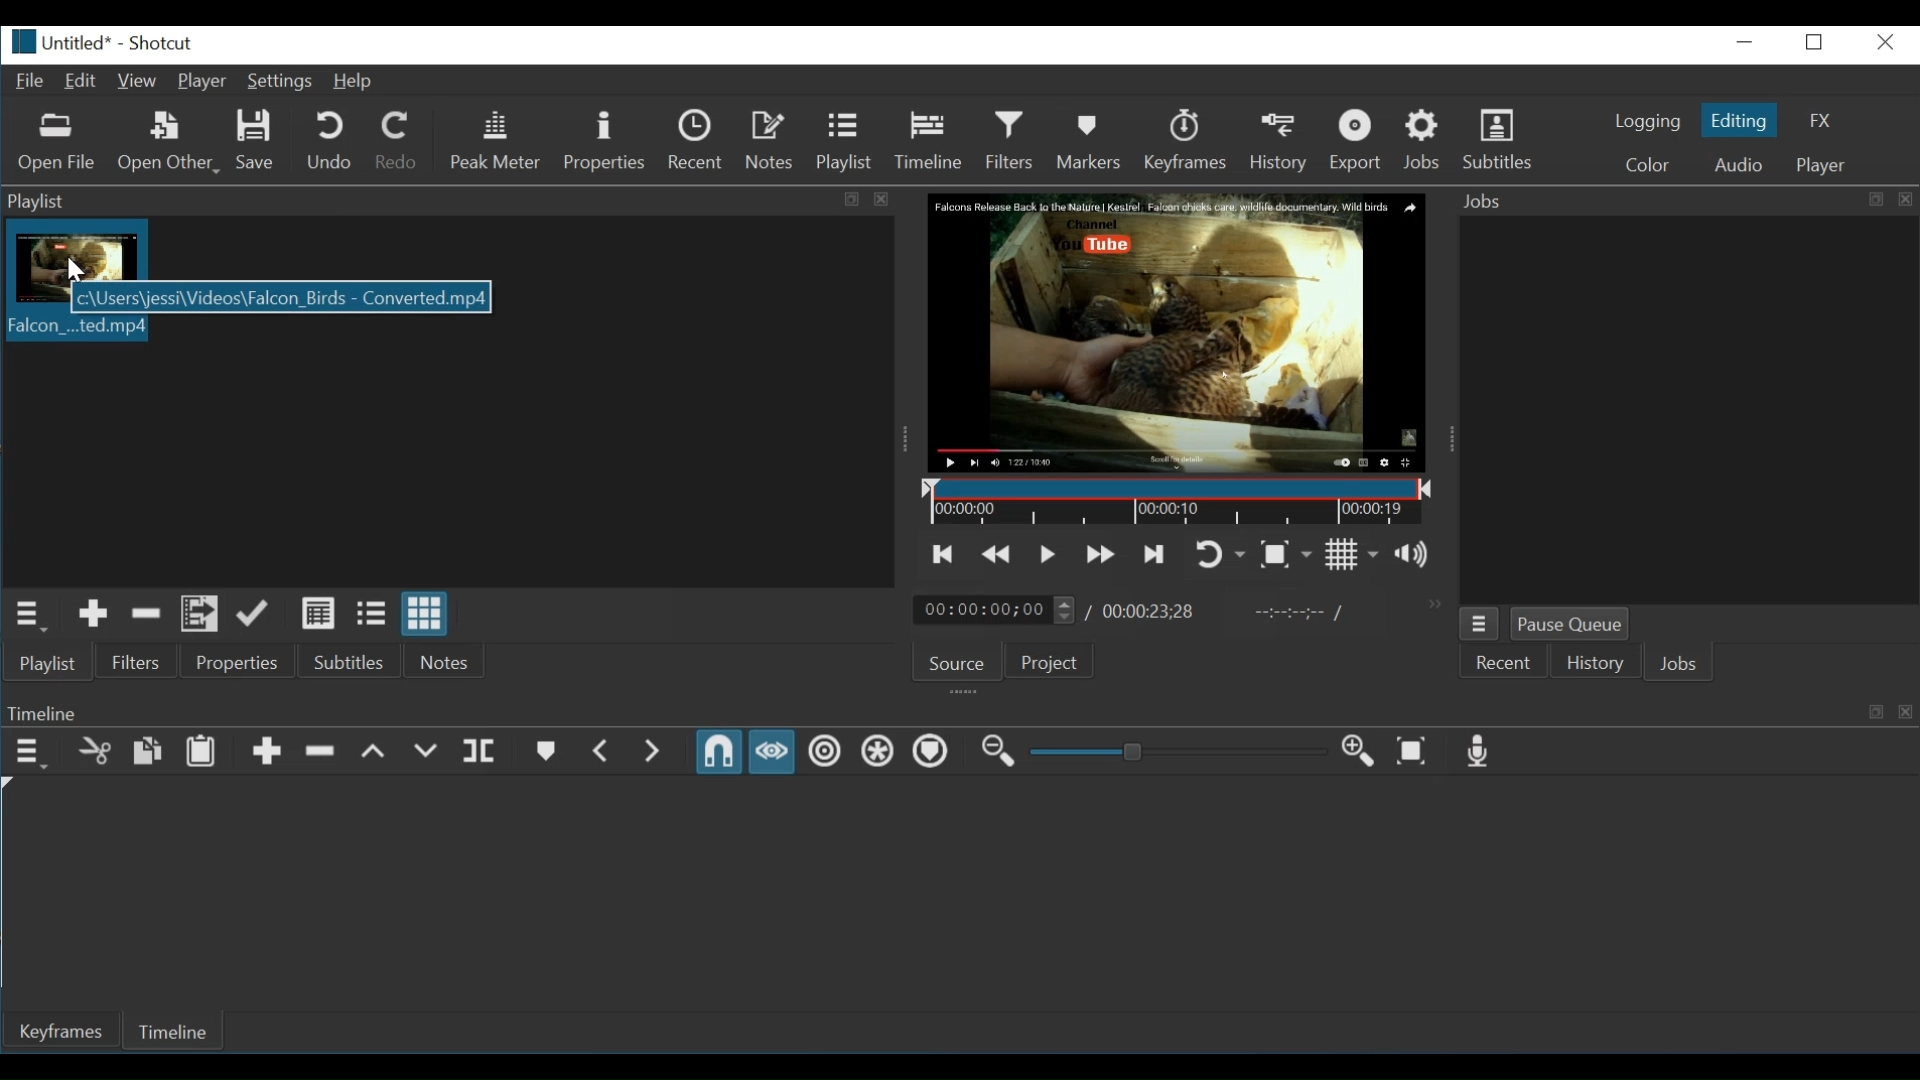 The width and height of the screenshot is (1920, 1080). I want to click on View as icon, so click(427, 613).